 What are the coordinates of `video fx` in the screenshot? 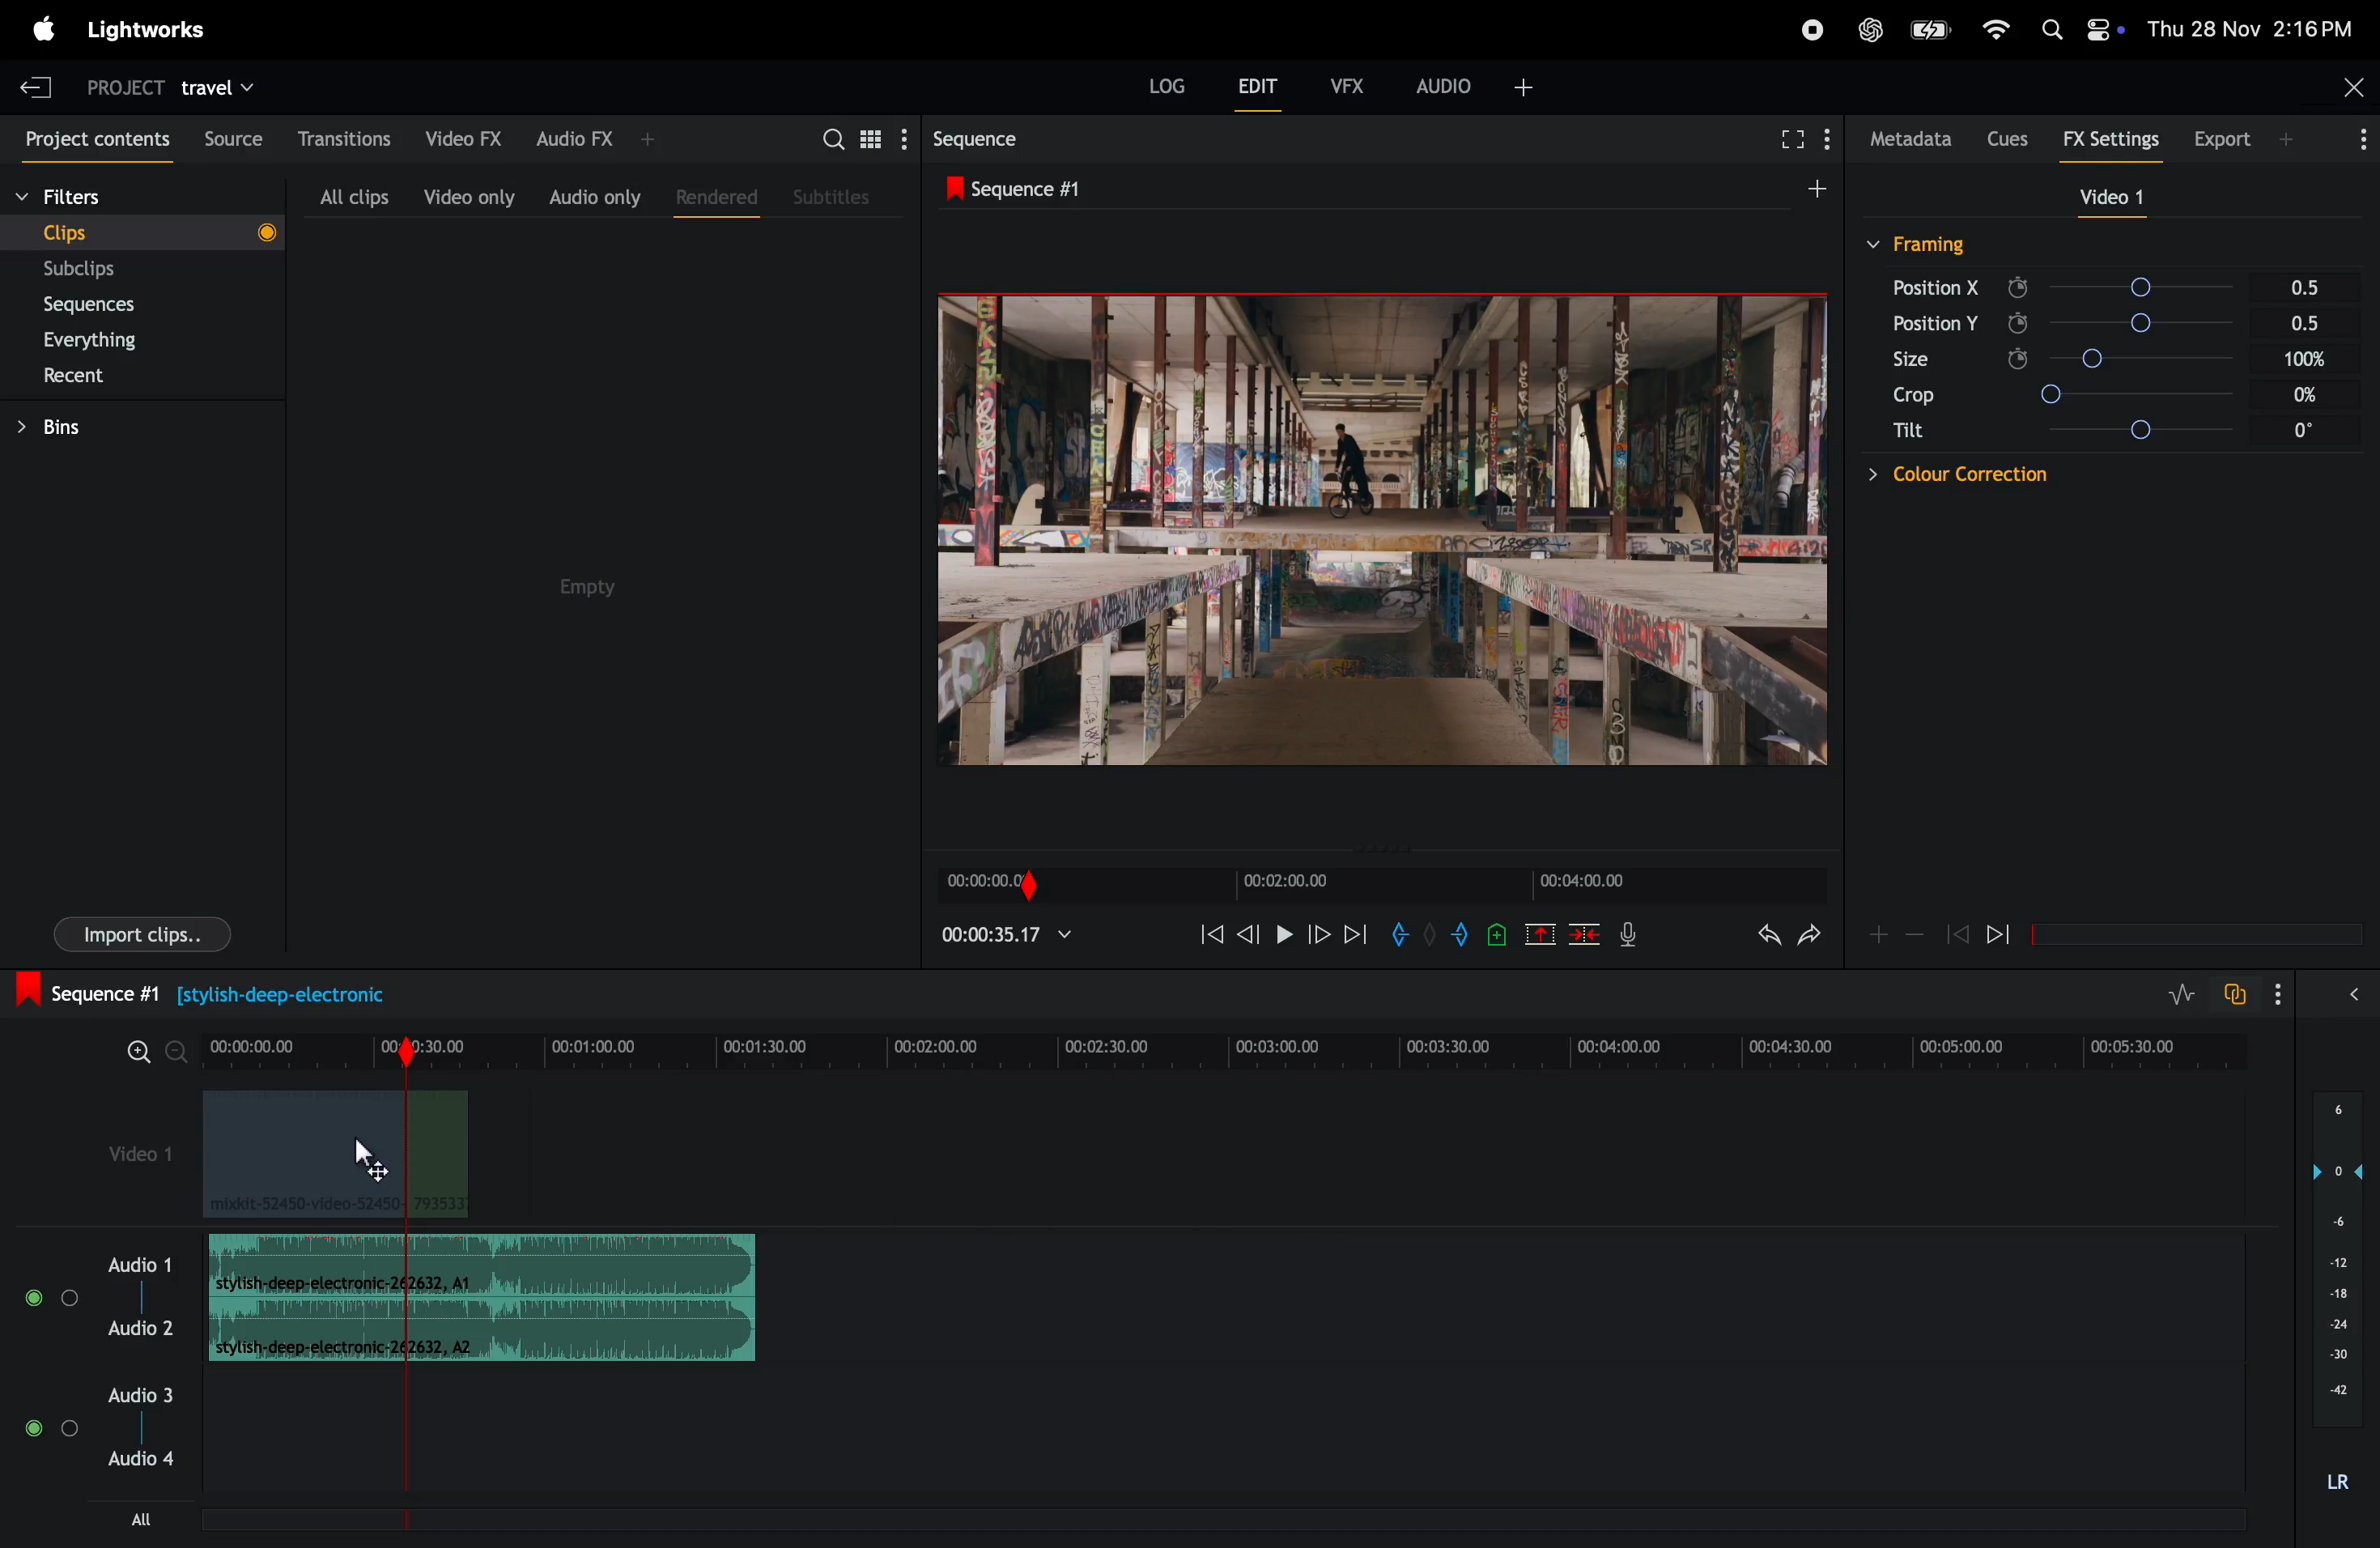 It's located at (460, 135).